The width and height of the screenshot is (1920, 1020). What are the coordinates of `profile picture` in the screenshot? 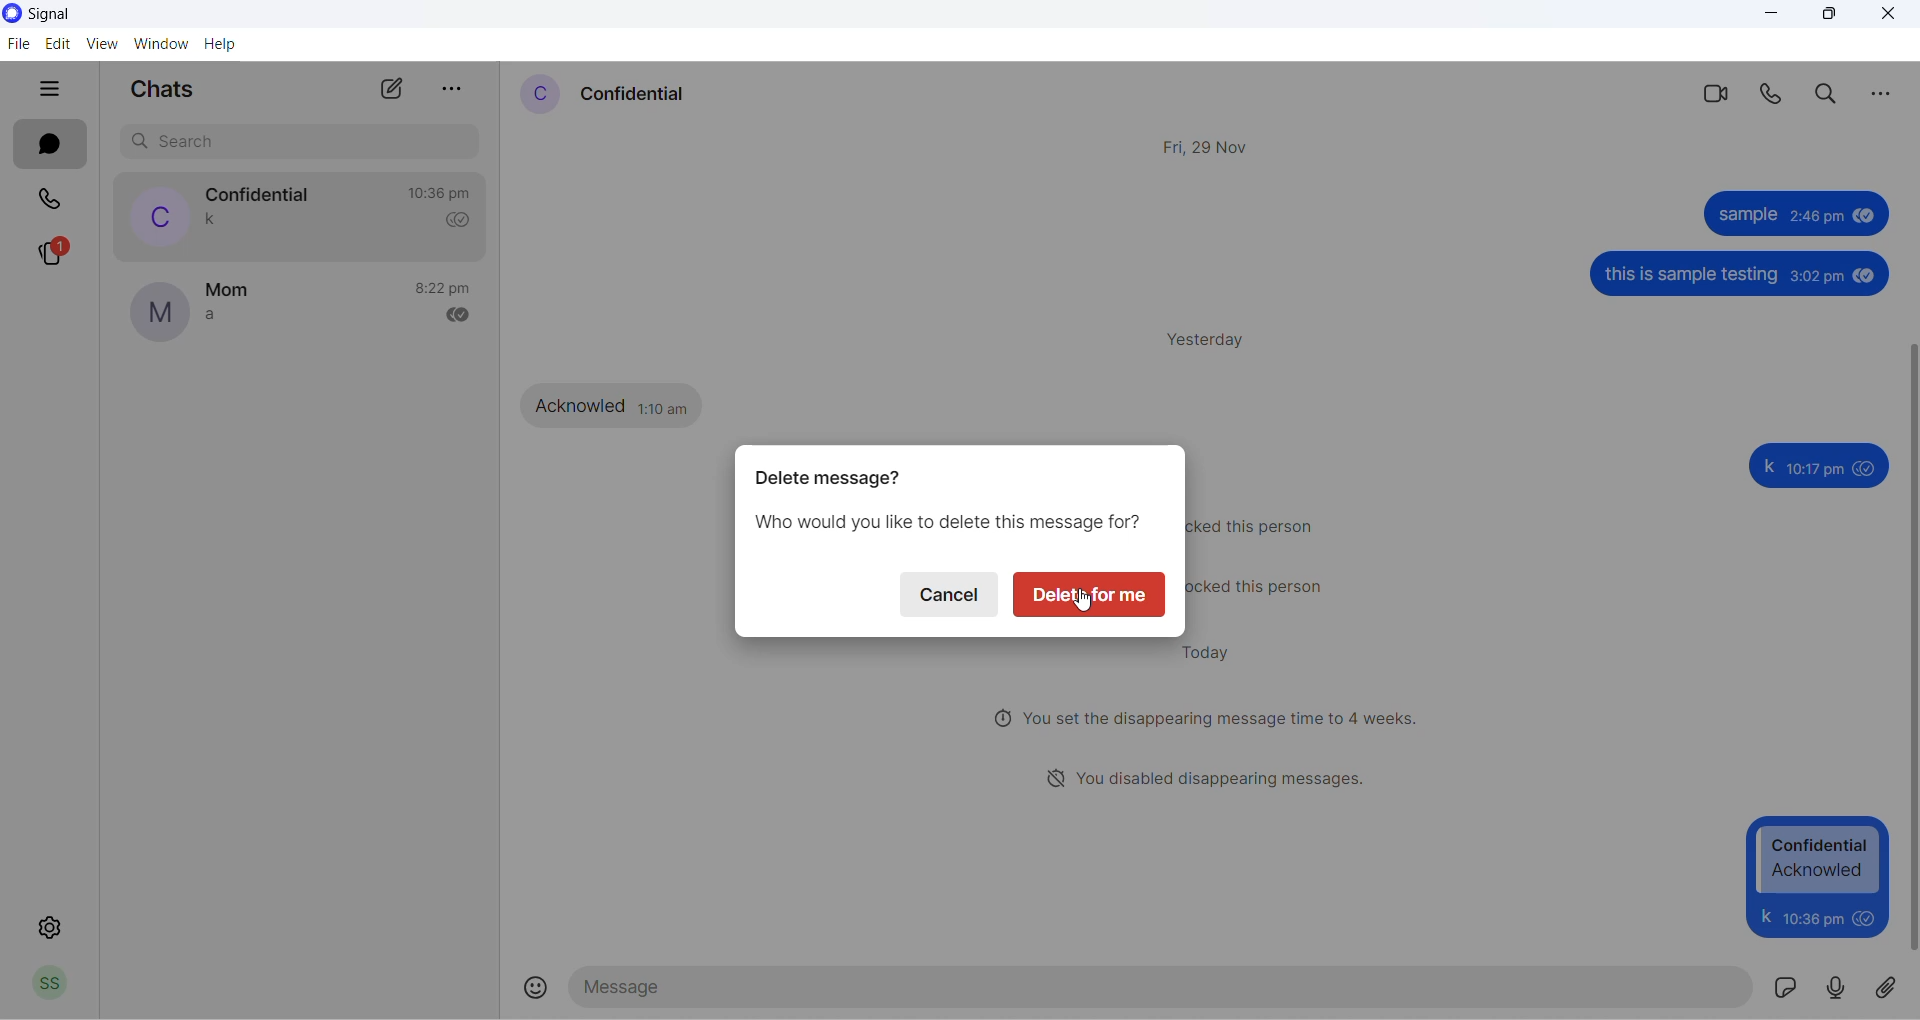 It's located at (535, 92).